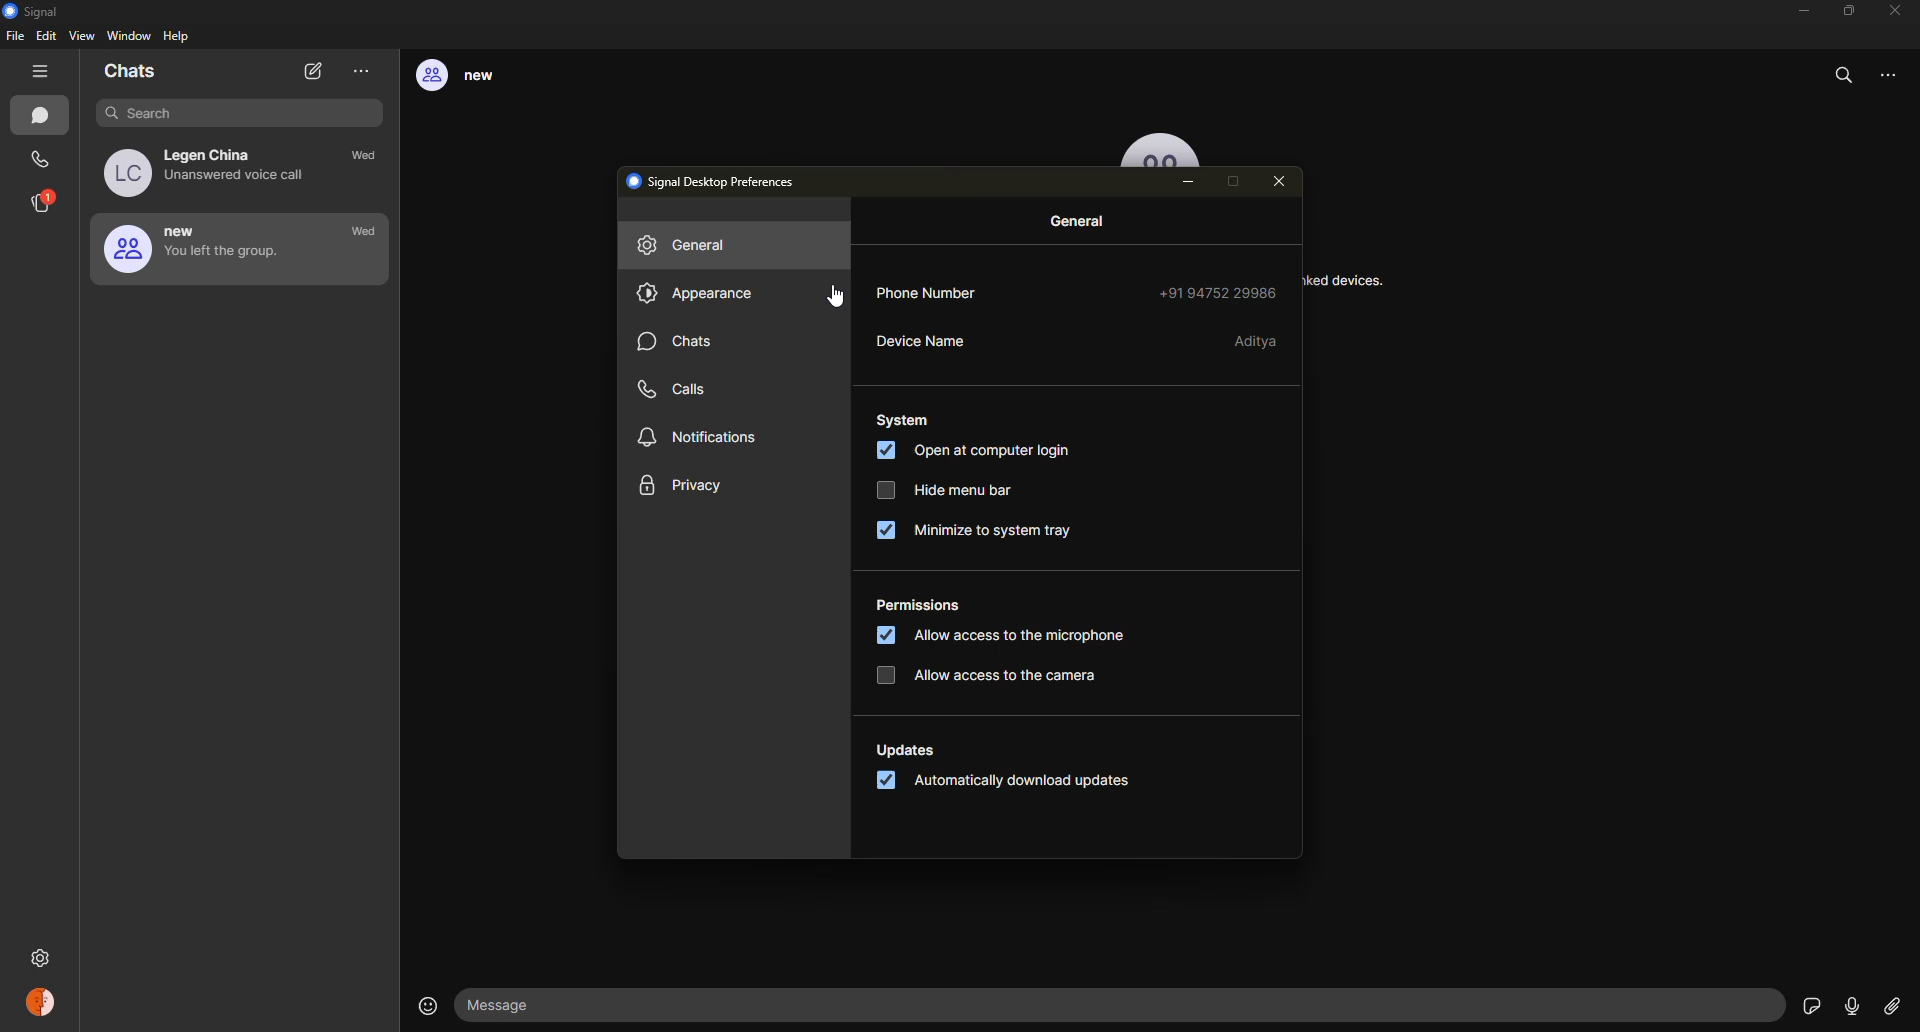 This screenshot has height=1032, width=1920. What do you see at coordinates (690, 248) in the screenshot?
I see `general` at bounding box center [690, 248].